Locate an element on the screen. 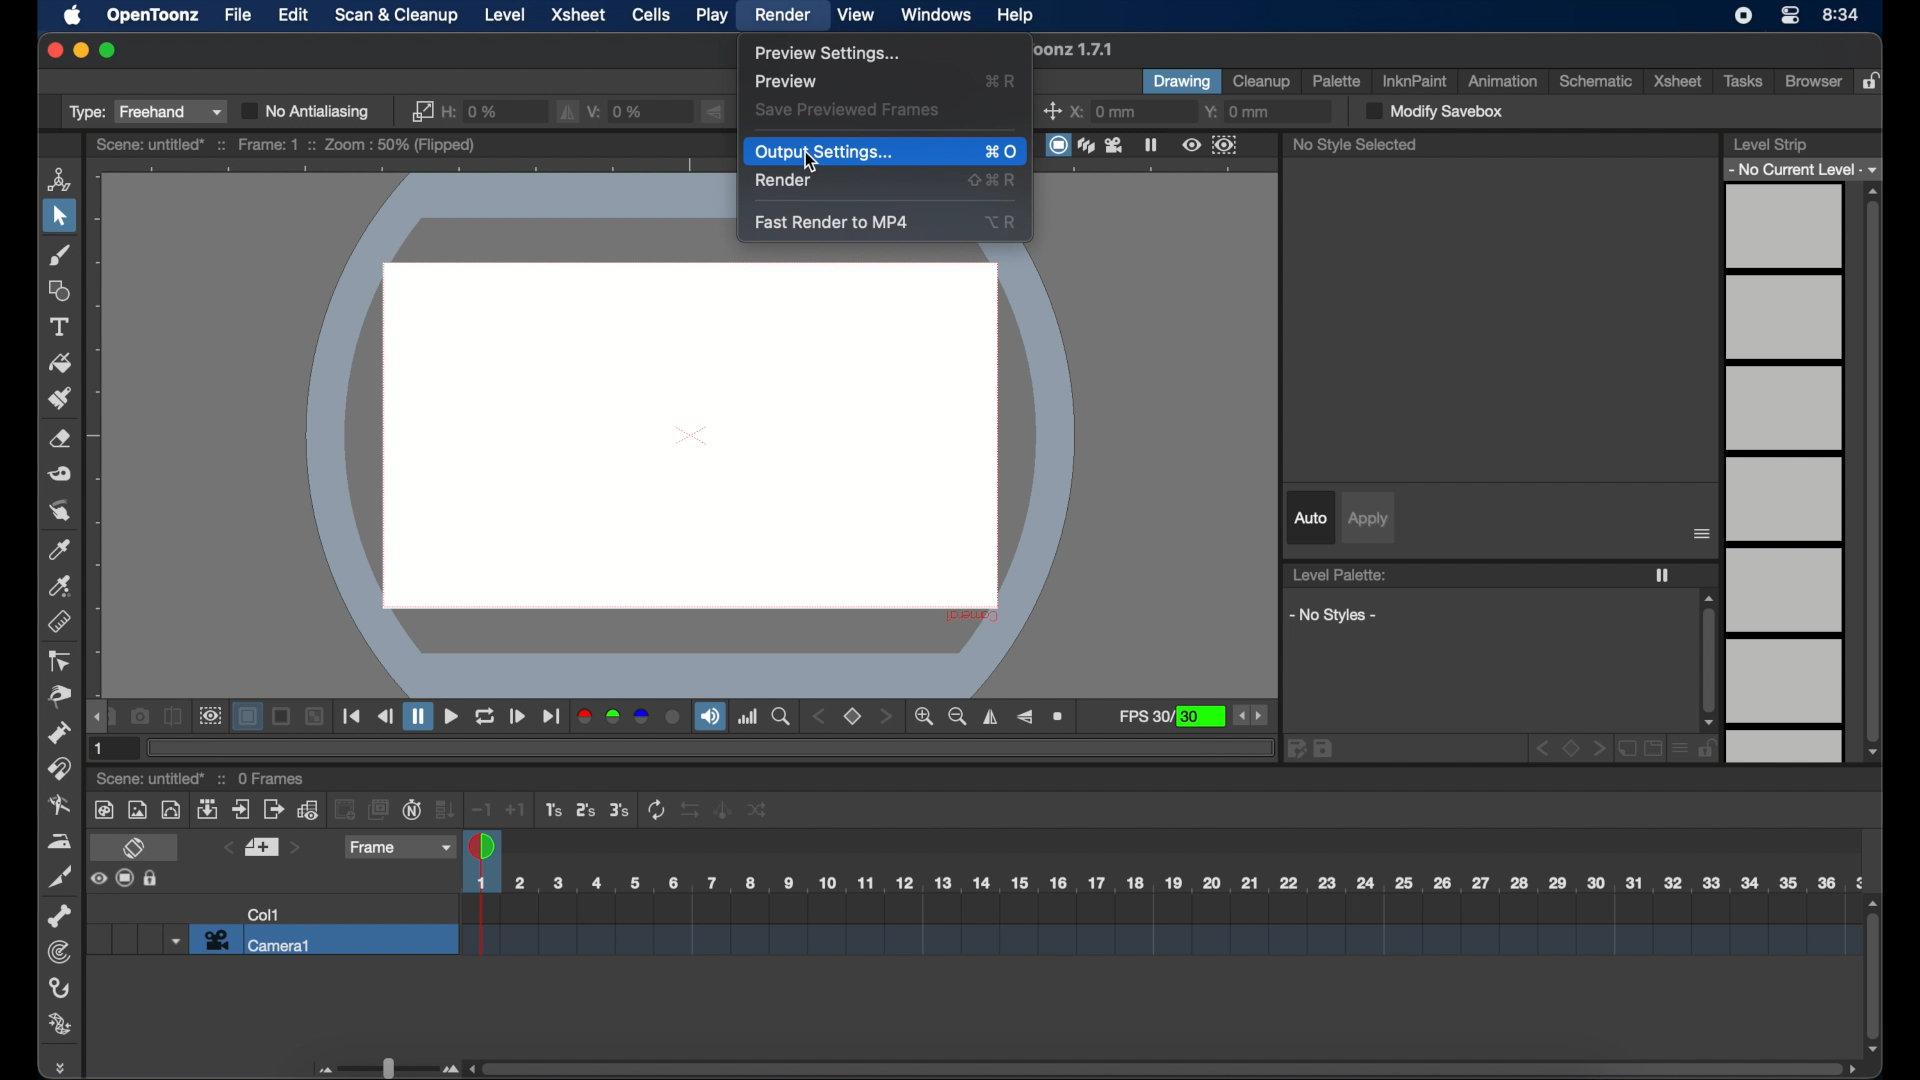 The width and height of the screenshot is (1920, 1080). scroll box is located at coordinates (1874, 974).